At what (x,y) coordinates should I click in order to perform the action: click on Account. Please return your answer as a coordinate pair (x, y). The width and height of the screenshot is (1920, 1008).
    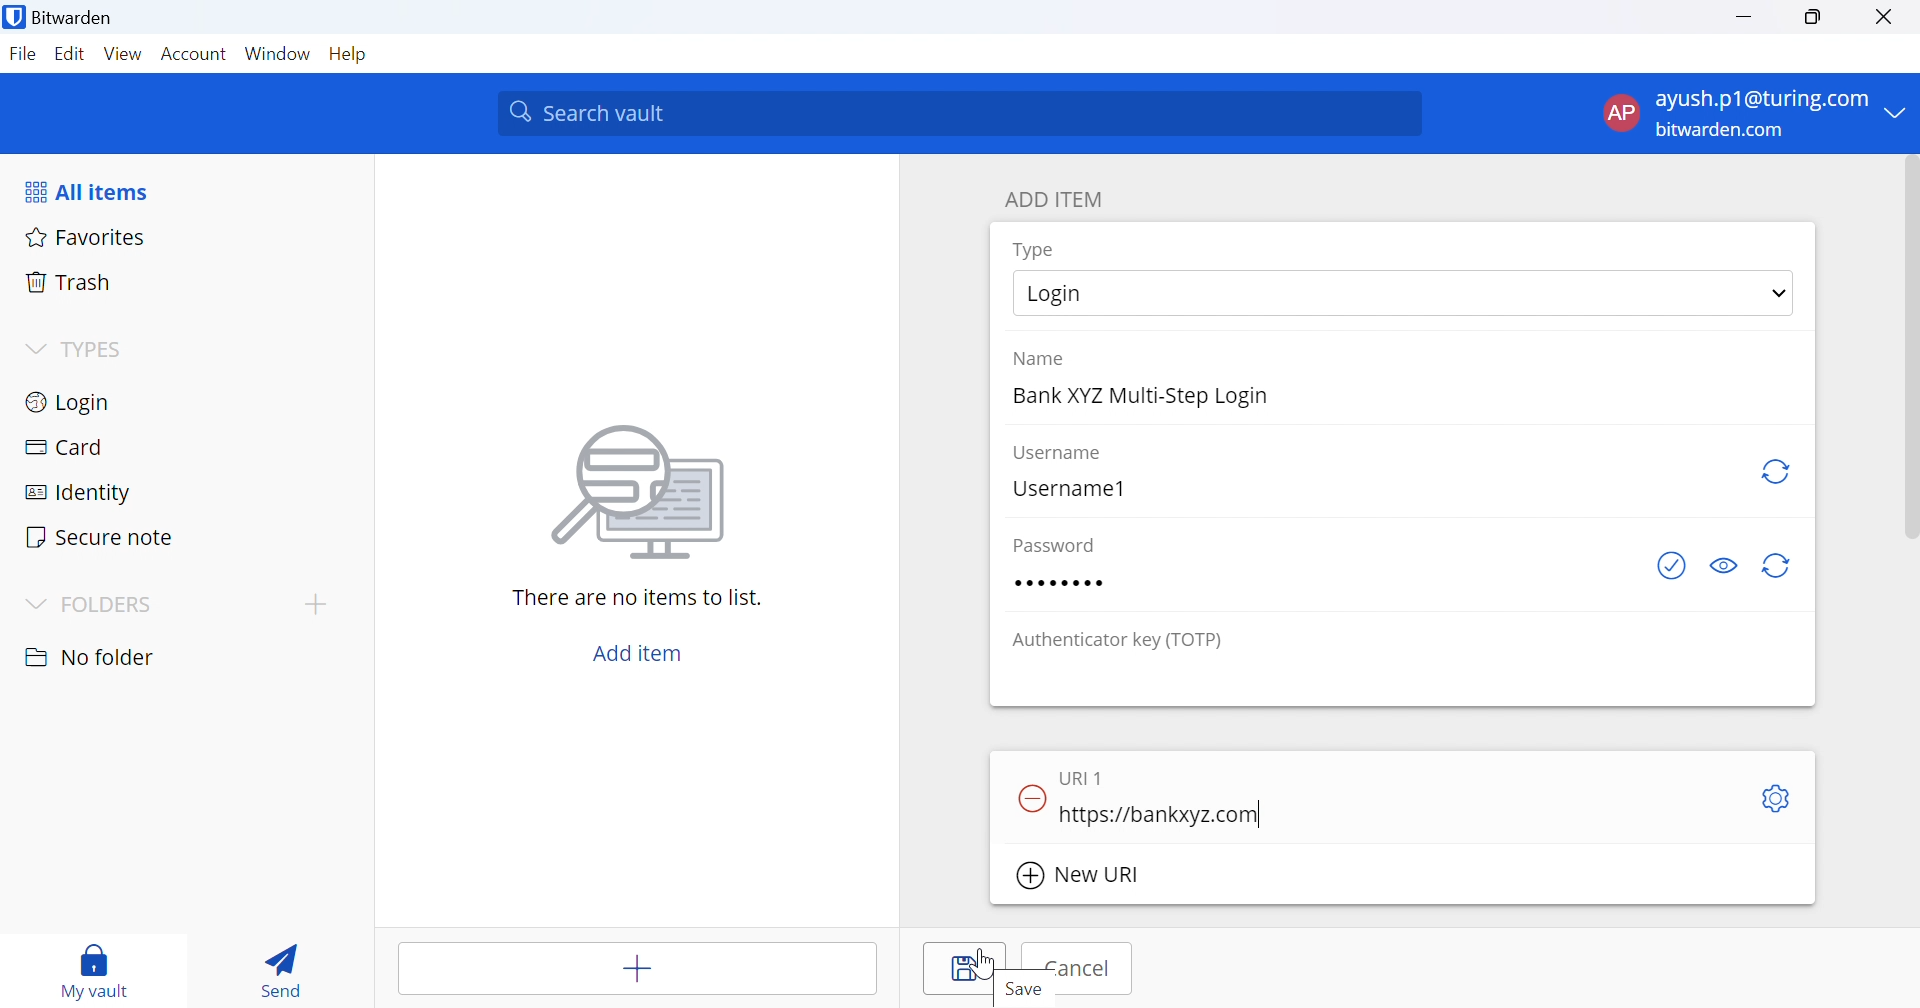
    Looking at the image, I should click on (195, 55).